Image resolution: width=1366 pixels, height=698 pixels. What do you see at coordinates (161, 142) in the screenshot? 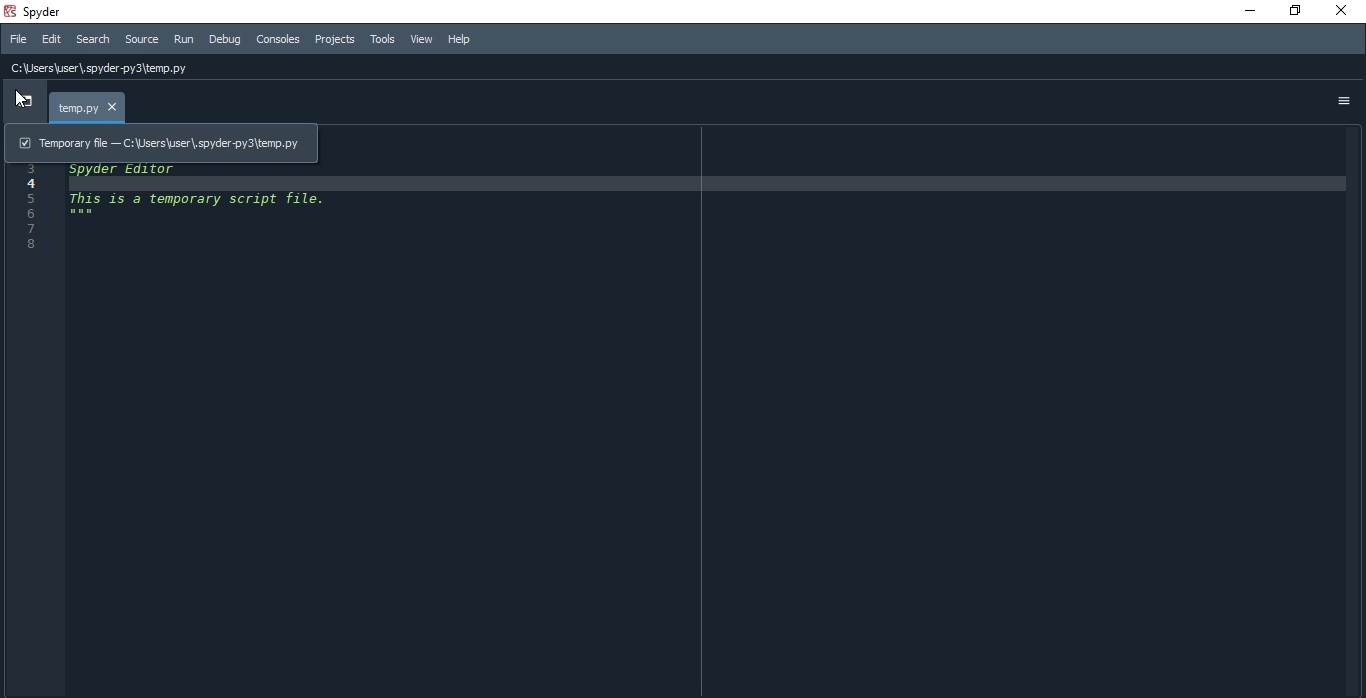
I see `@ Temporary fle — C:\sers\user\, spyder py3\temp.py` at bounding box center [161, 142].